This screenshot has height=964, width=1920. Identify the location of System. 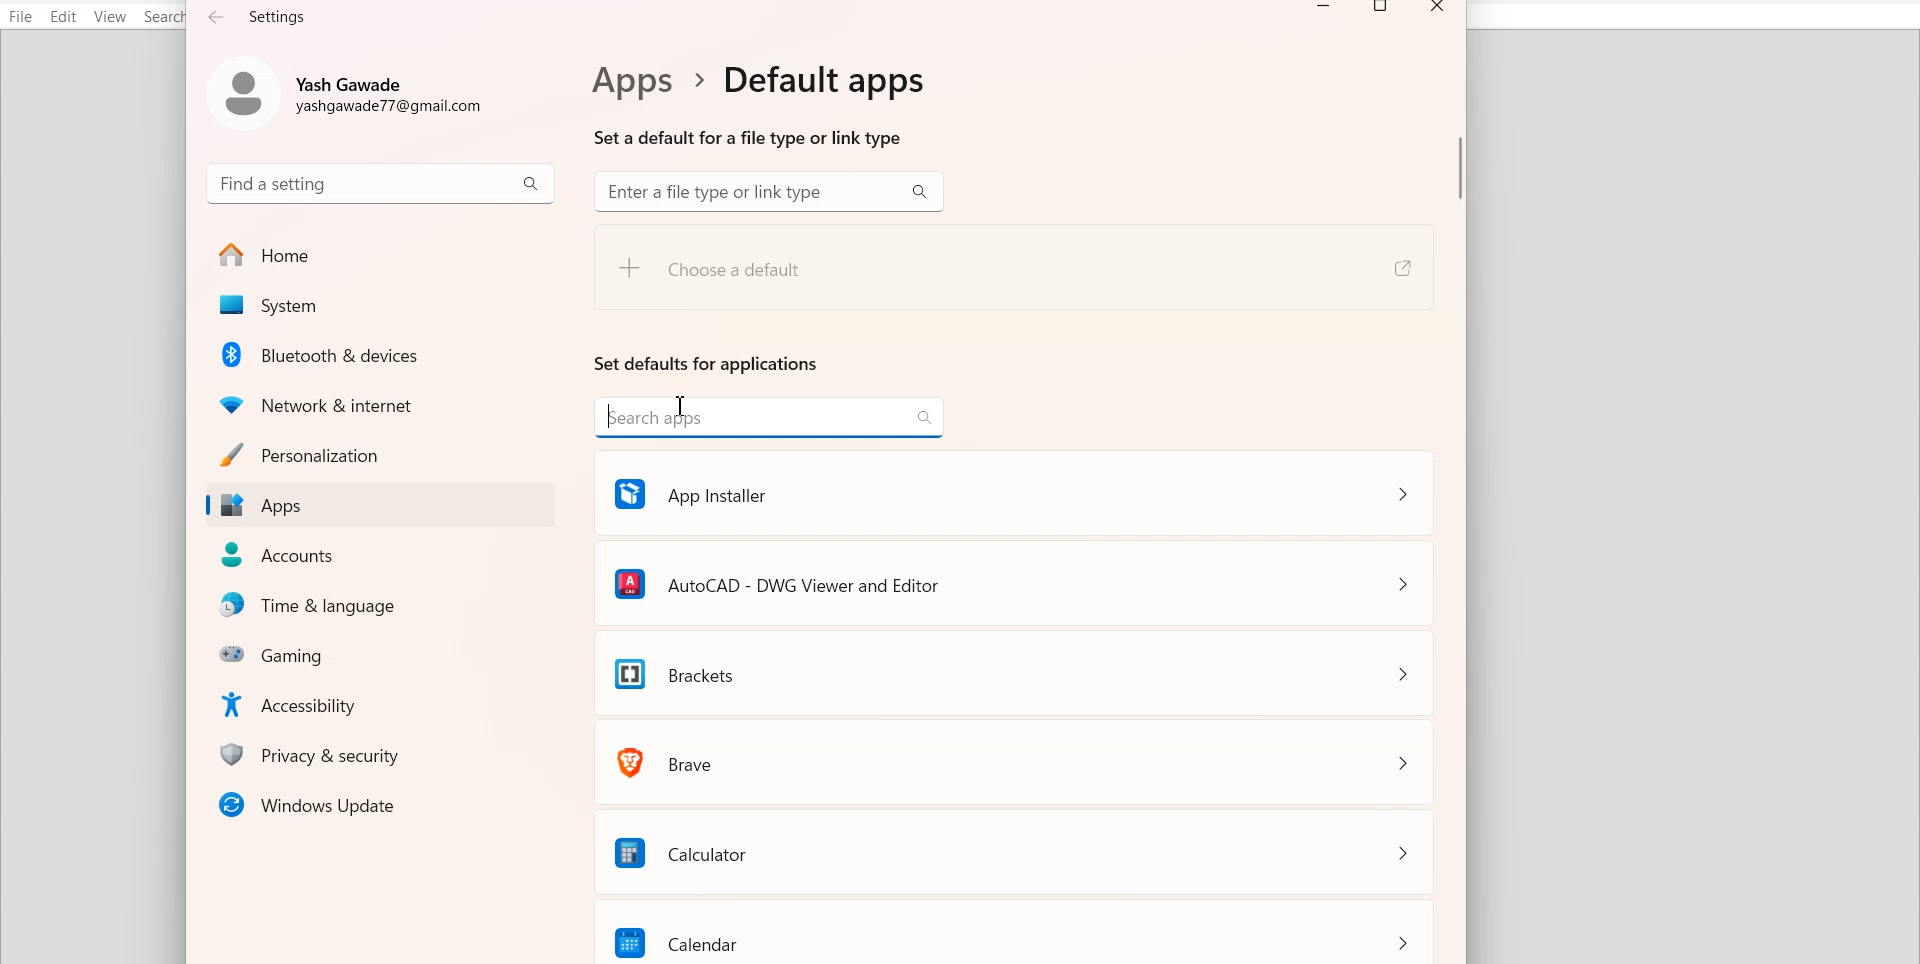
(379, 306).